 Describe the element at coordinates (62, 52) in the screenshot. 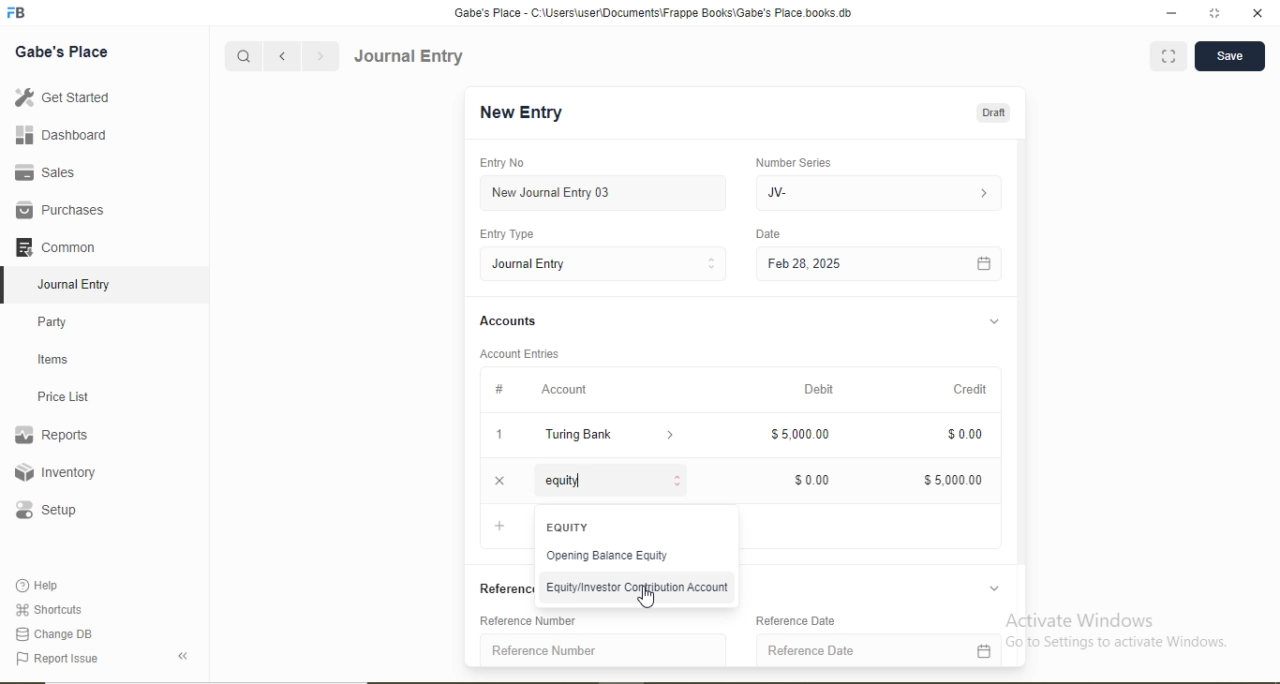

I see `Gabe's Place` at that location.